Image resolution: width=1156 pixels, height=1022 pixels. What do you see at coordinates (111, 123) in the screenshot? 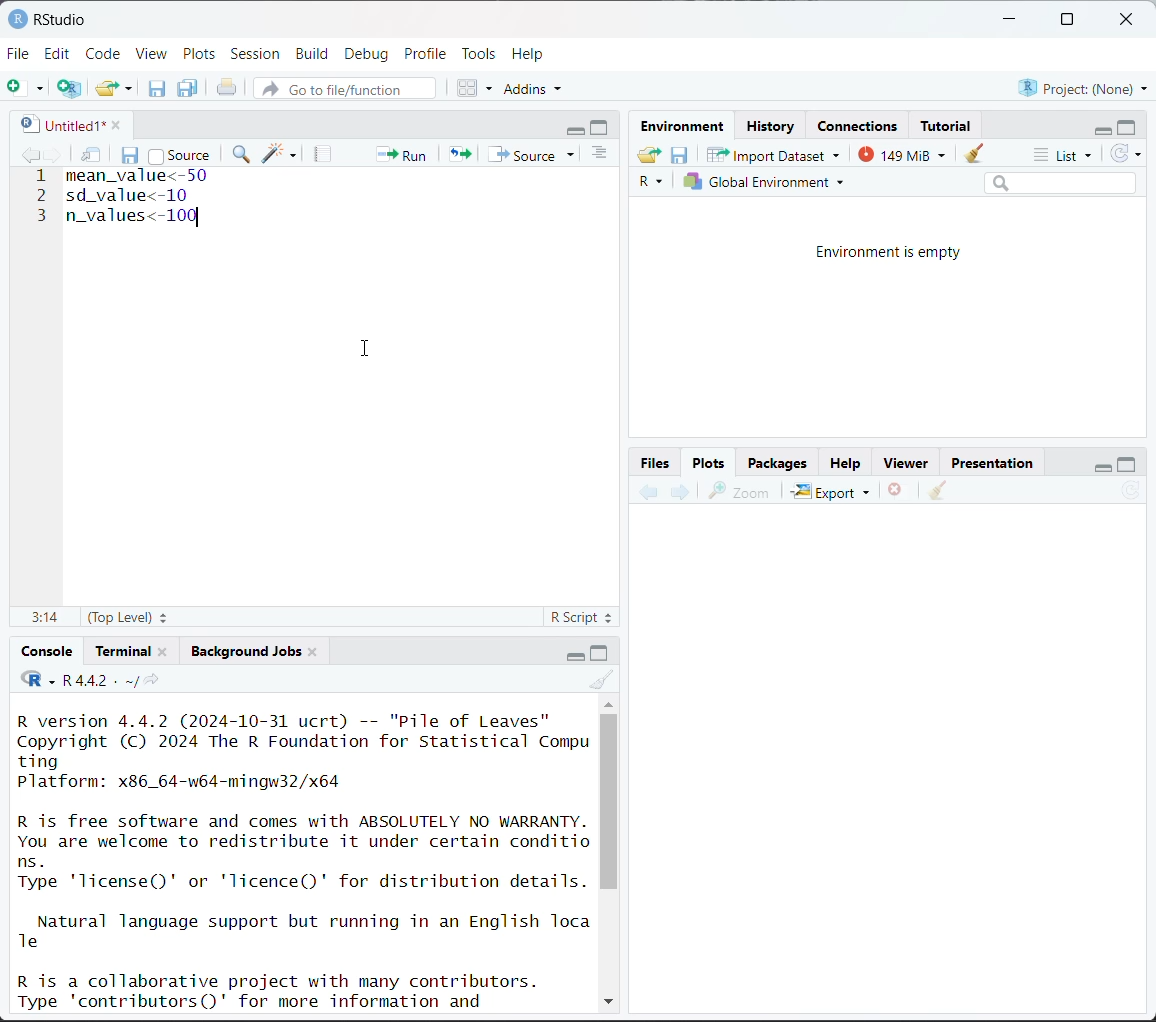
I see `close` at bounding box center [111, 123].